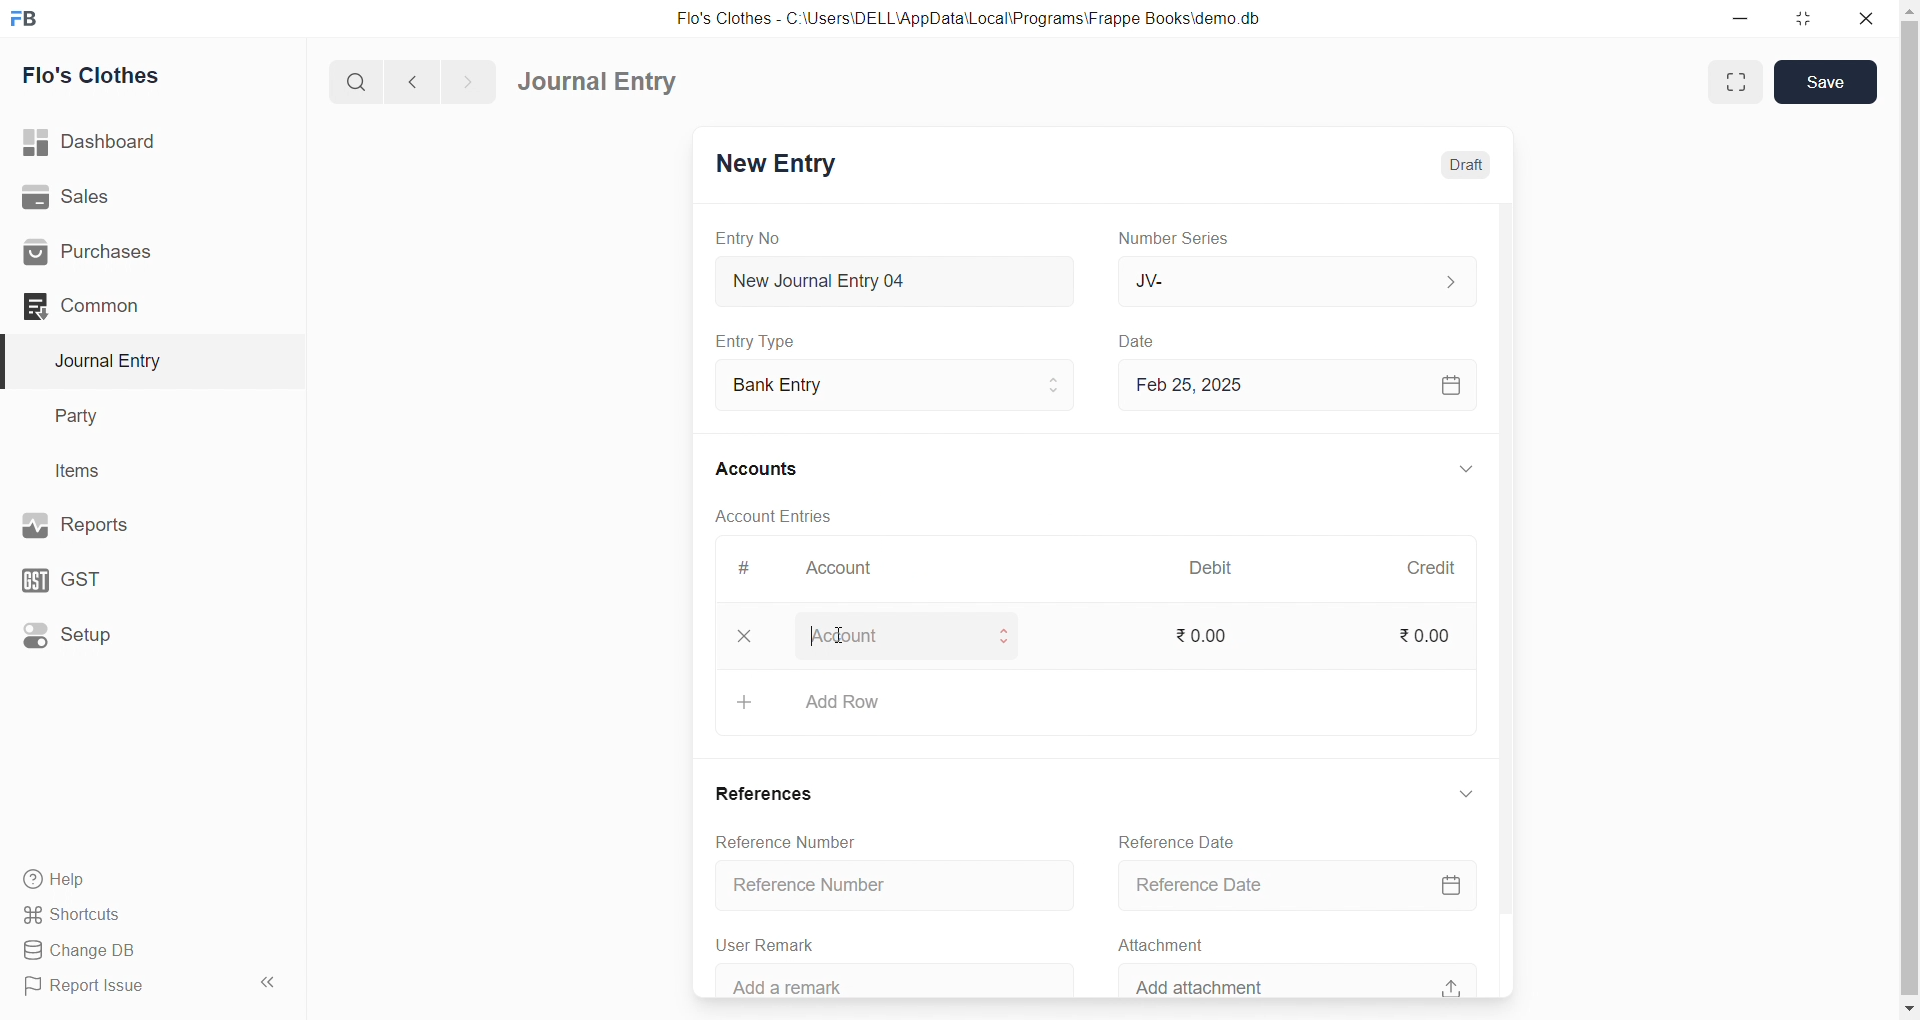  Describe the element at coordinates (755, 570) in the screenshot. I see `#` at that location.